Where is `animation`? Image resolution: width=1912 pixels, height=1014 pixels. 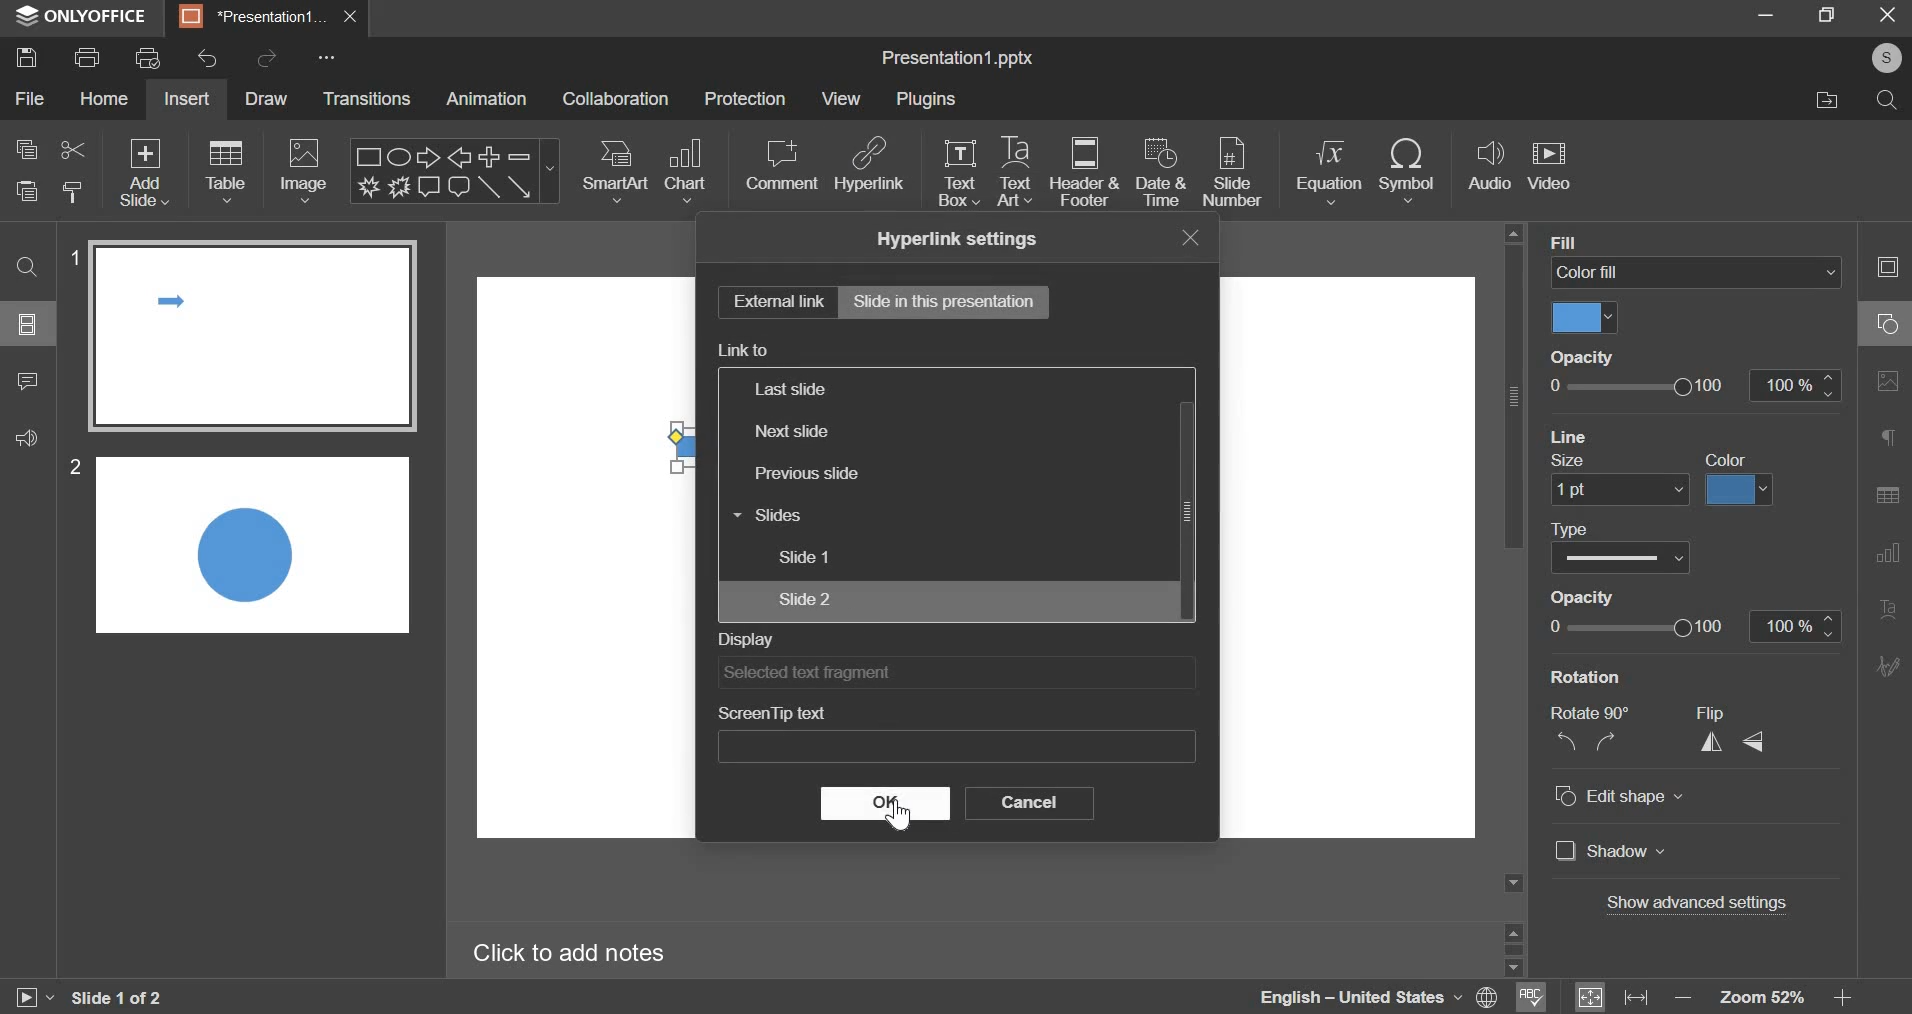
animation is located at coordinates (487, 98).